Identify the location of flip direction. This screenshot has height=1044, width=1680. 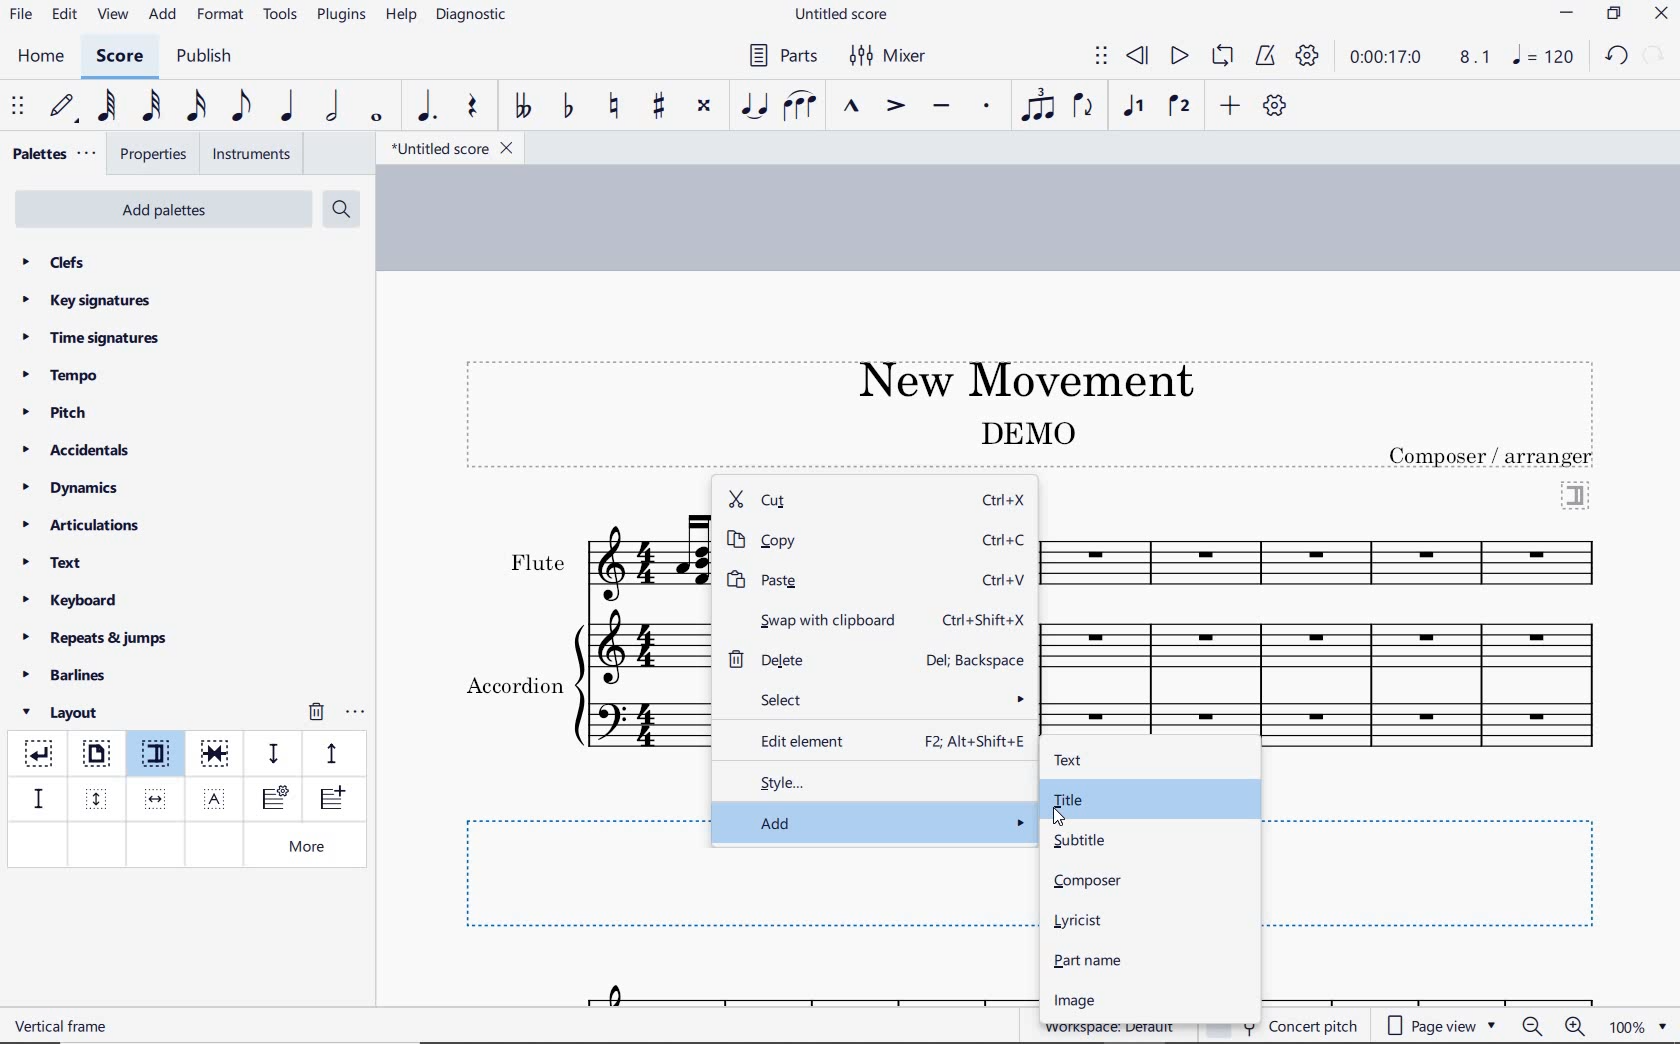
(1084, 104).